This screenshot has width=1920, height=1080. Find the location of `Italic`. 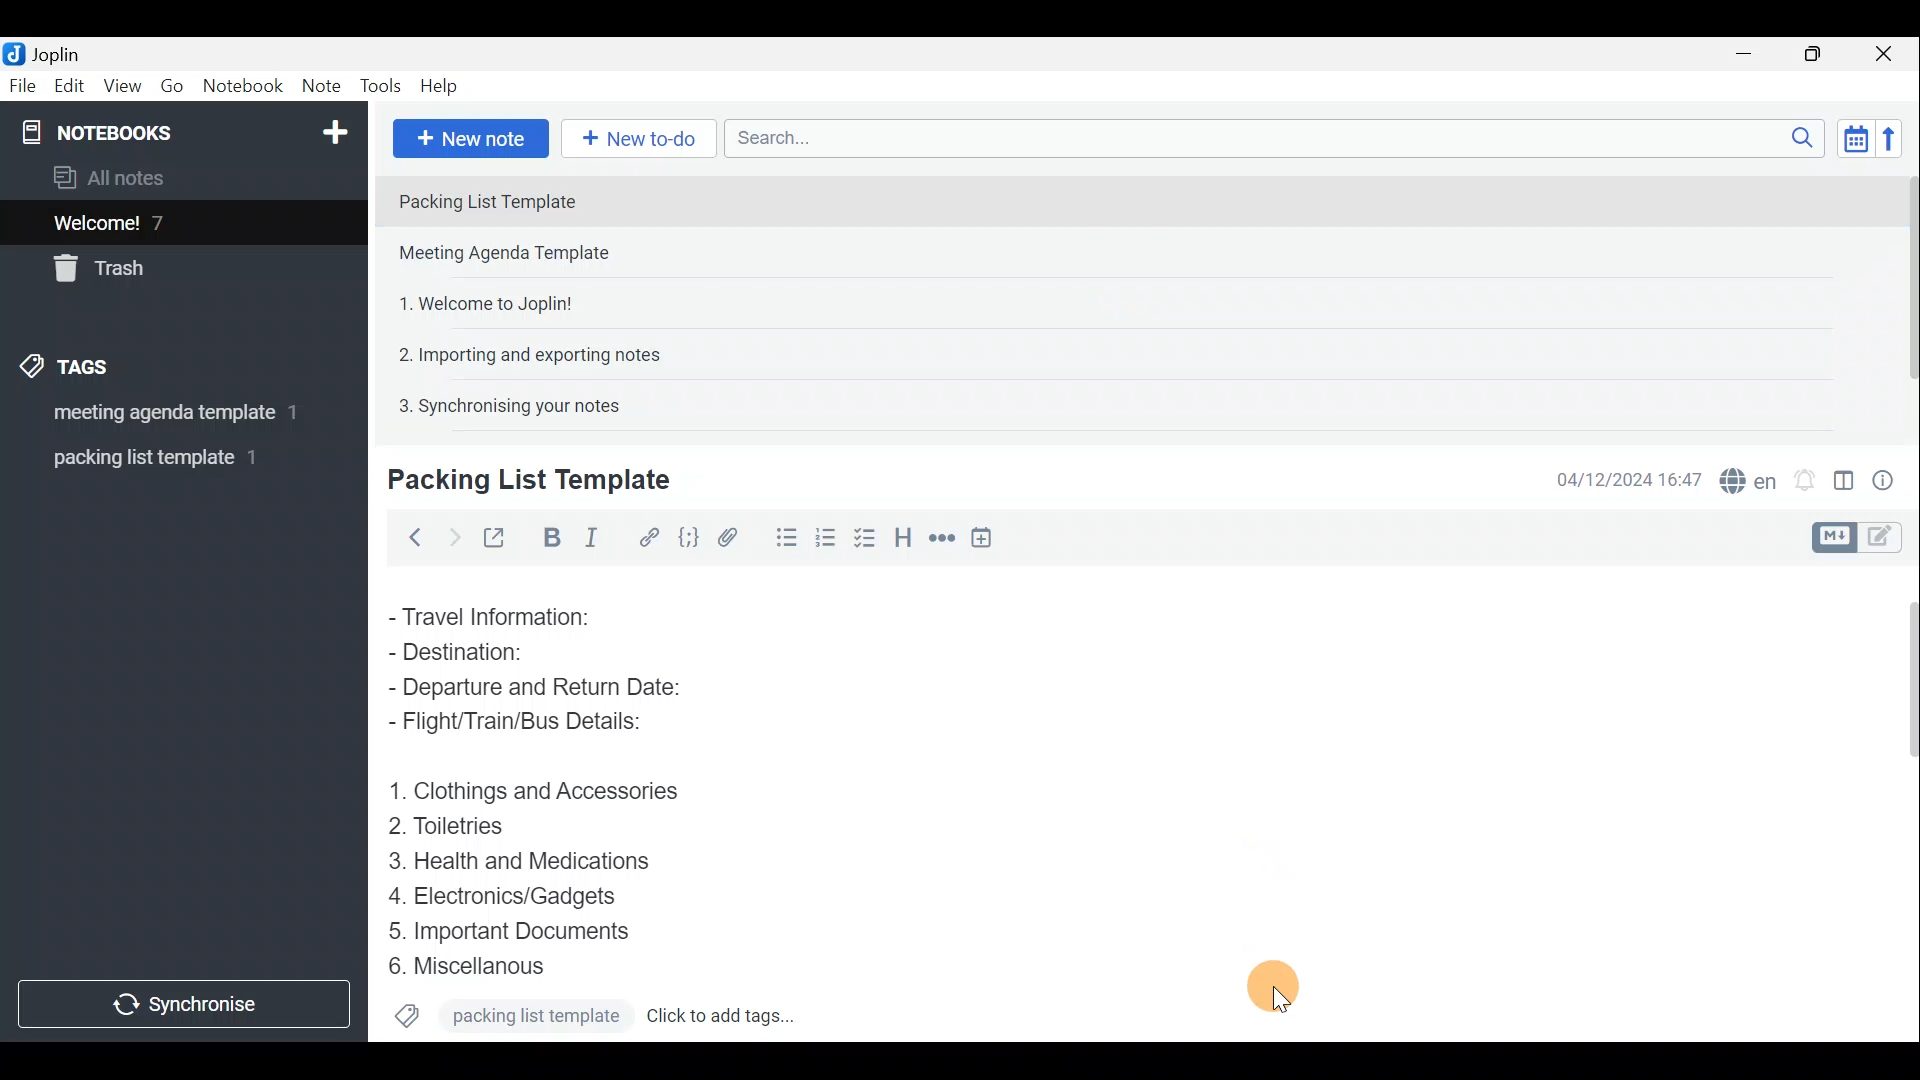

Italic is located at coordinates (599, 537).